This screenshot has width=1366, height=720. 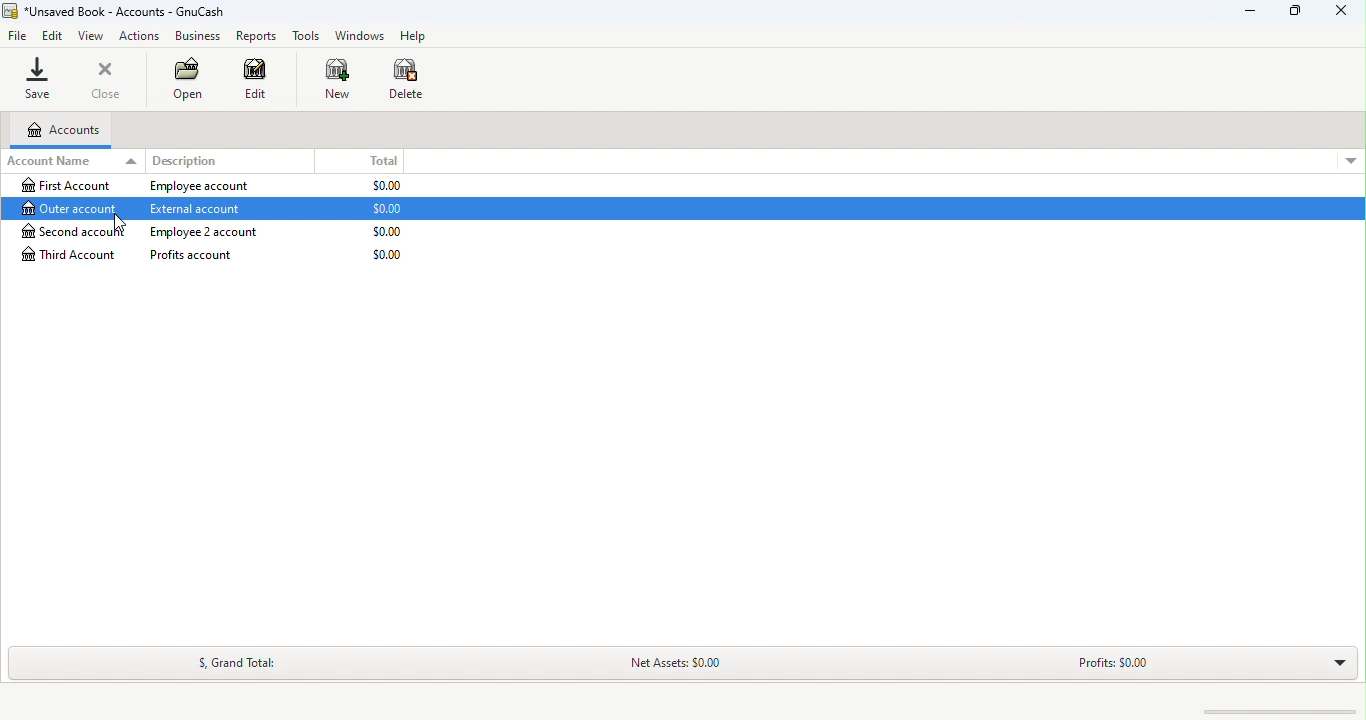 What do you see at coordinates (196, 36) in the screenshot?
I see `Business` at bounding box center [196, 36].